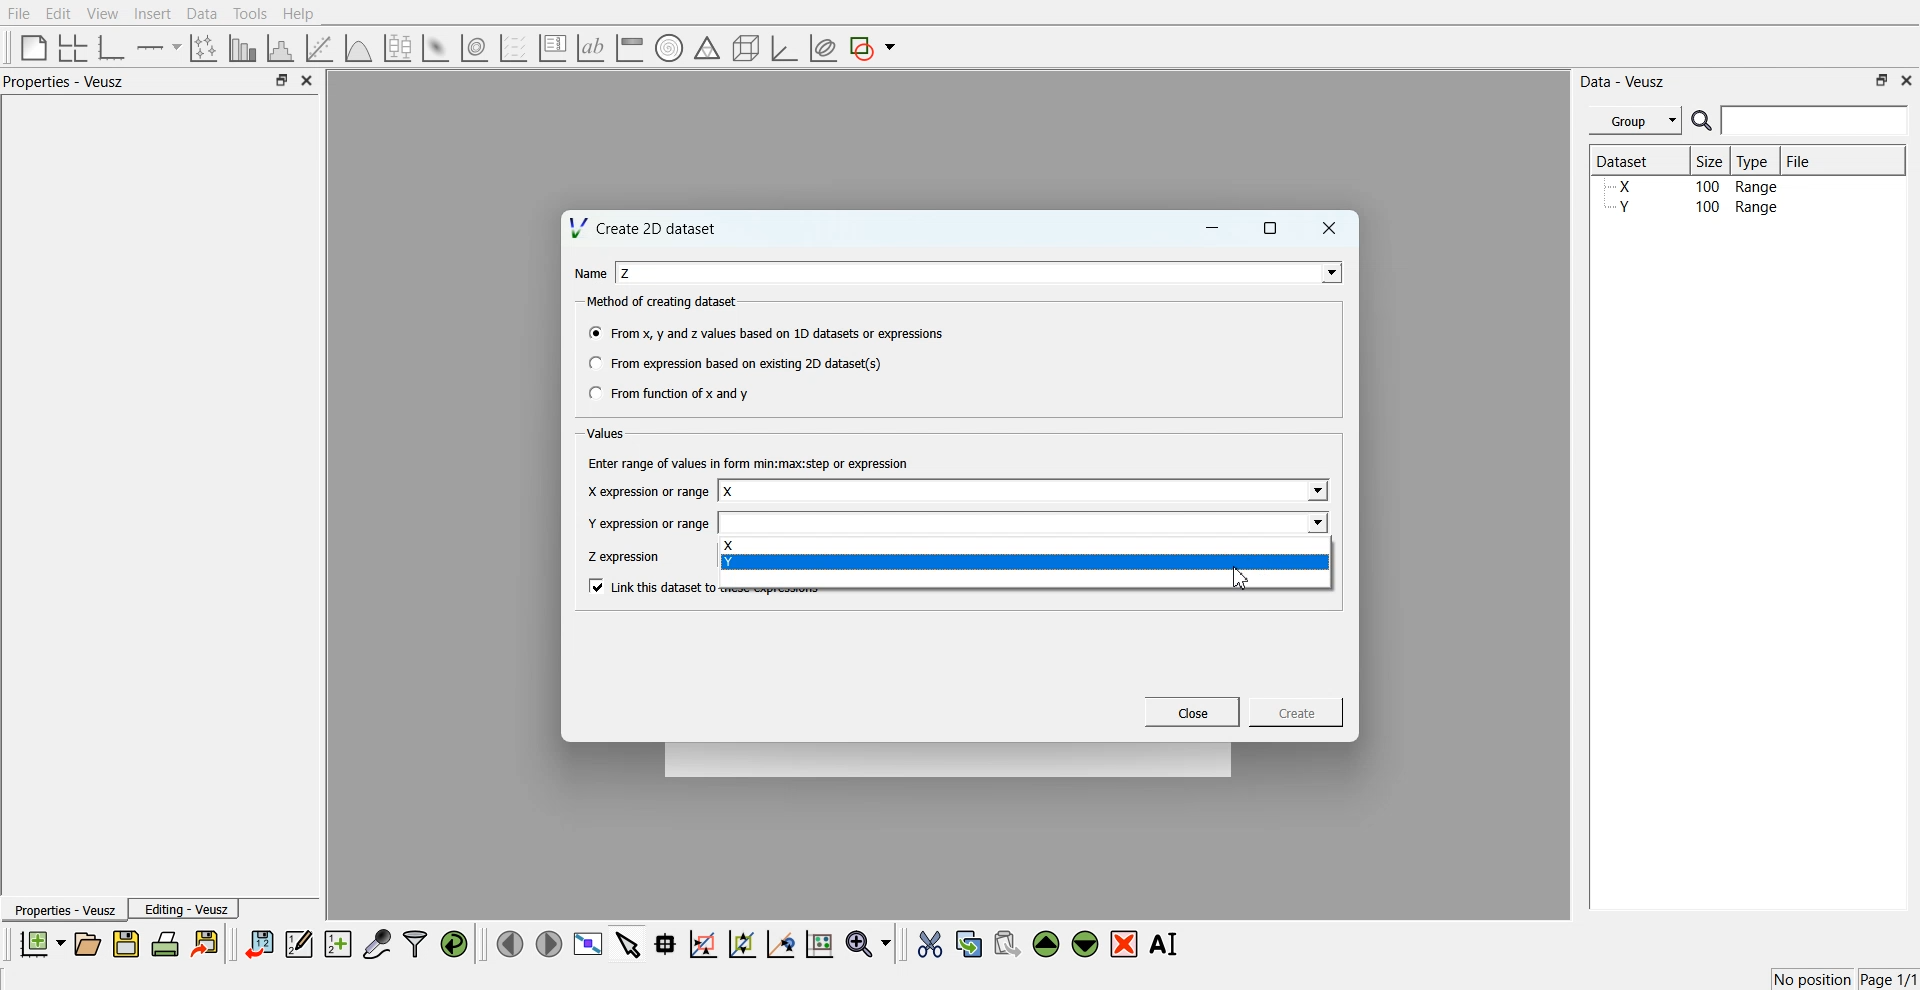  I want to click on View, so click(103, 14).